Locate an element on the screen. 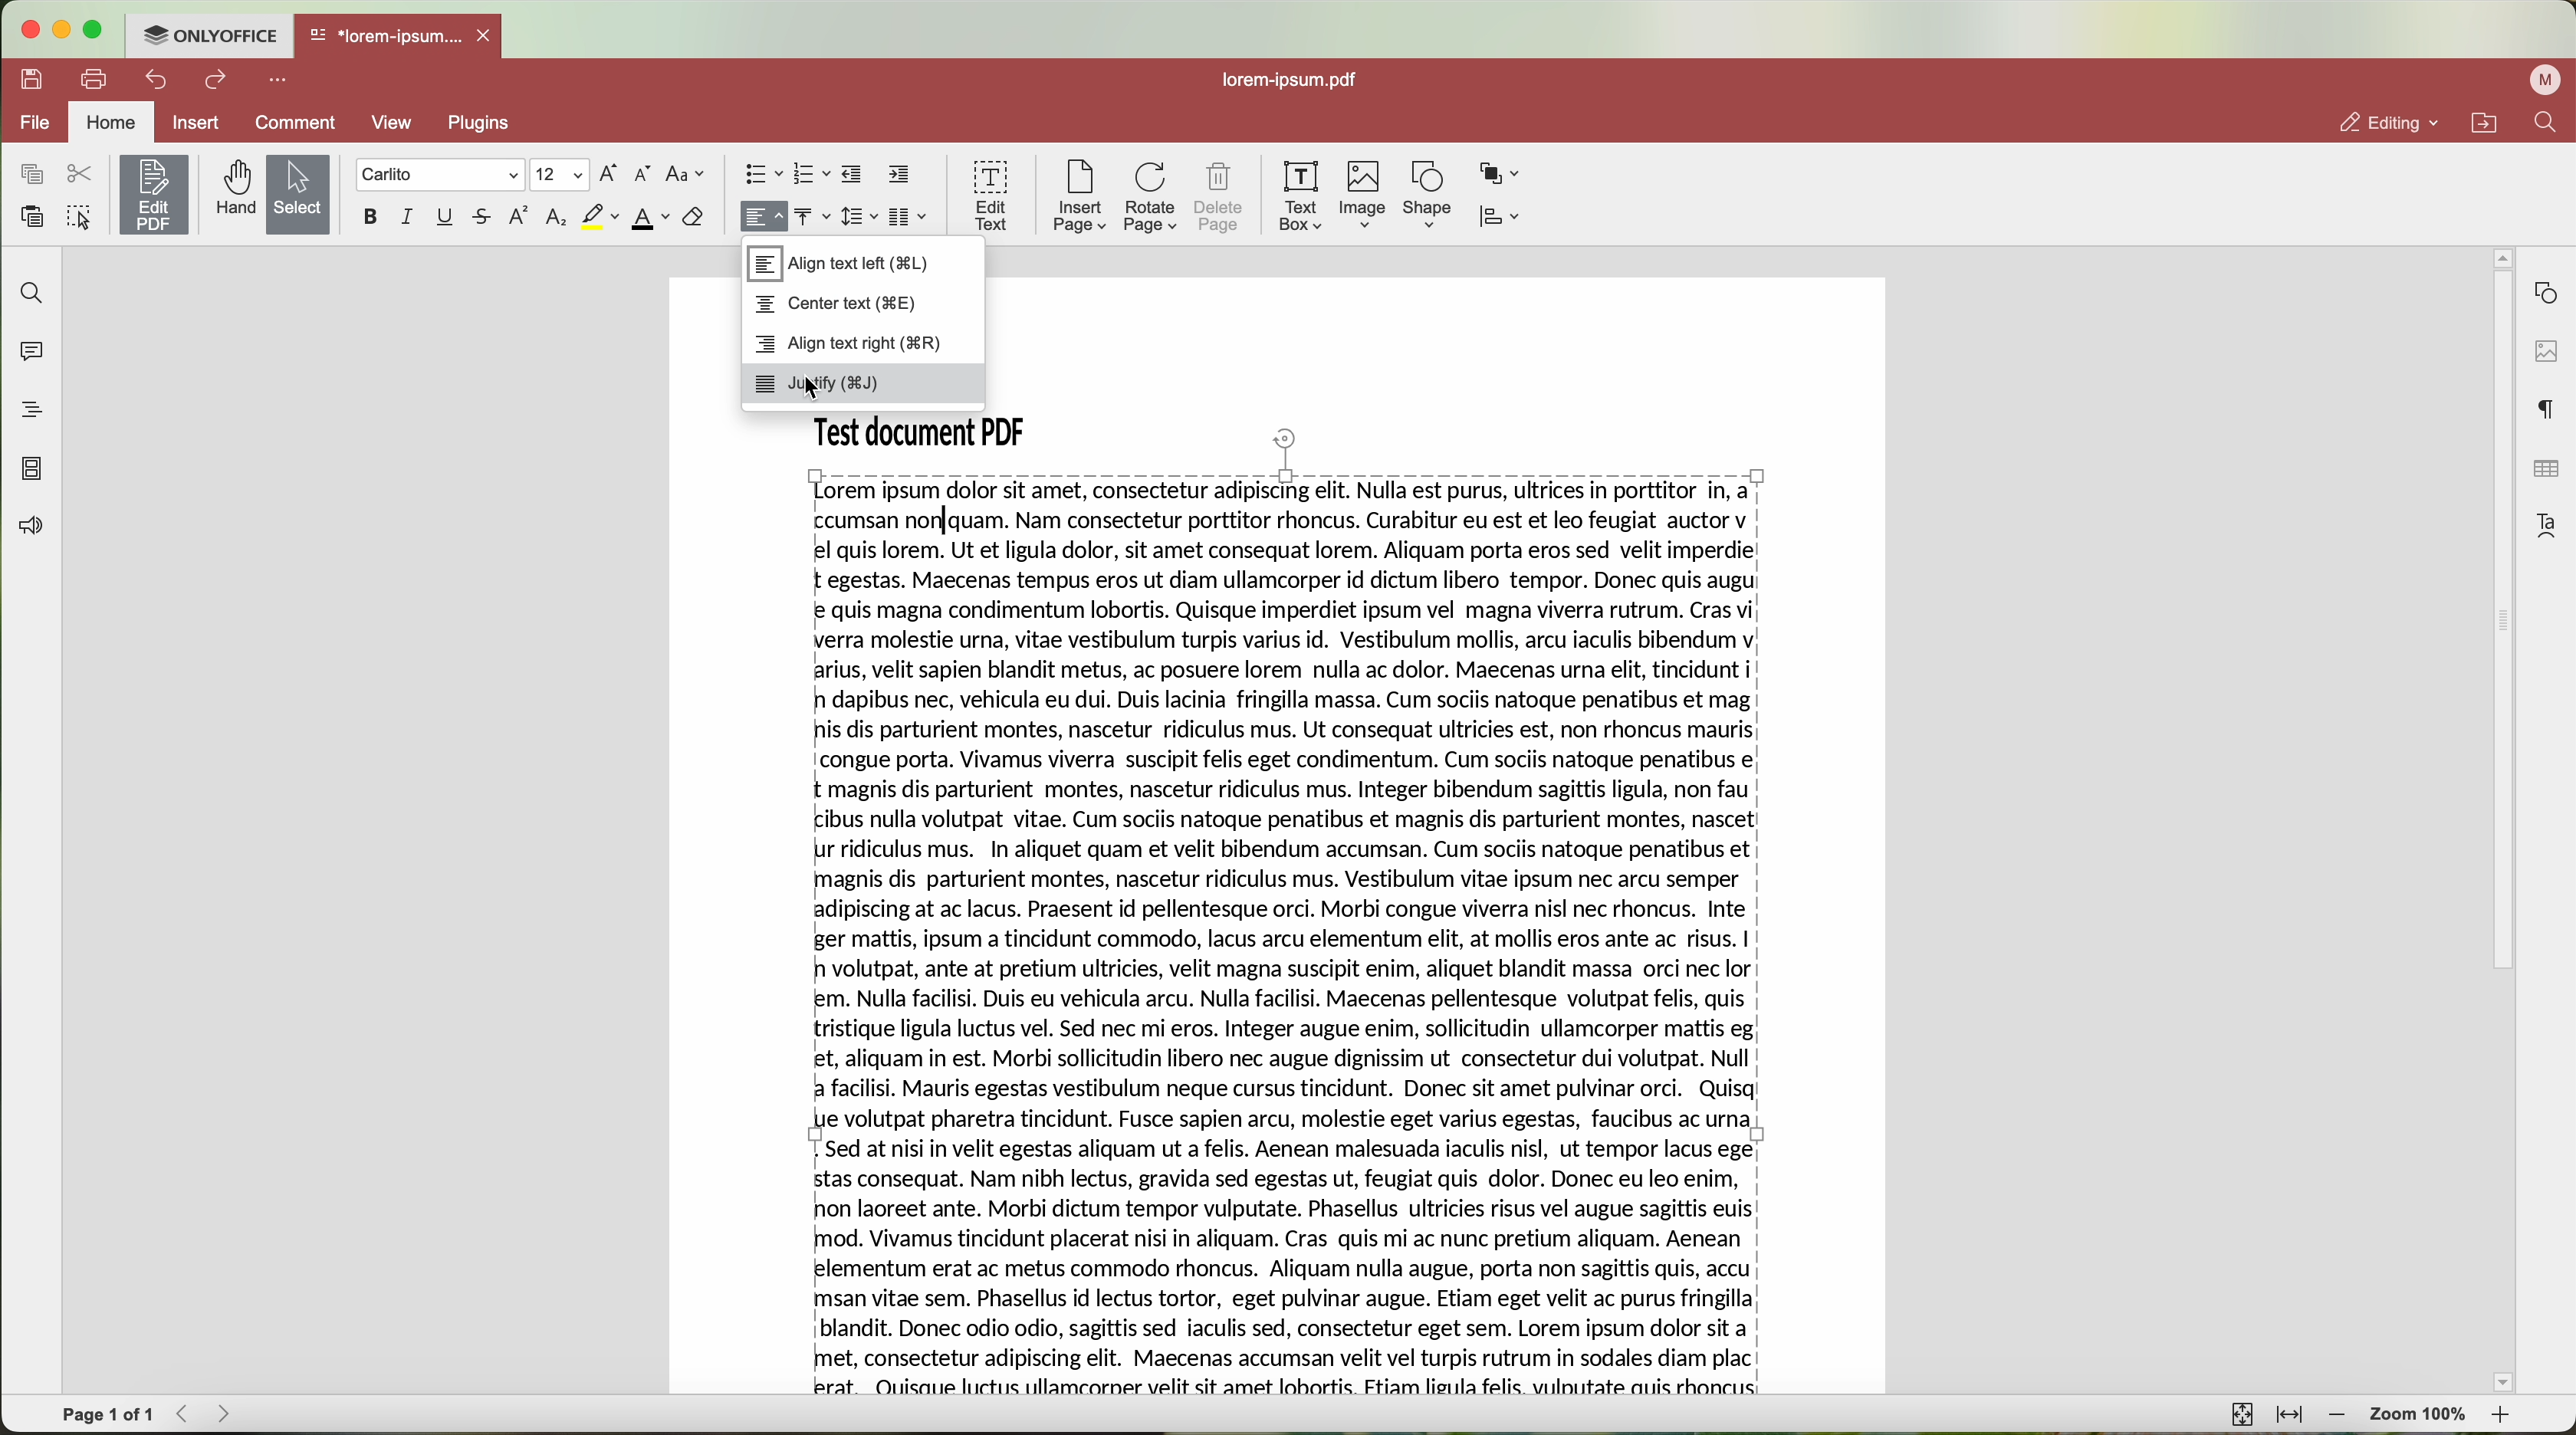 The image size is (2576, 1435). text box is located at coordinates (1301, 198).